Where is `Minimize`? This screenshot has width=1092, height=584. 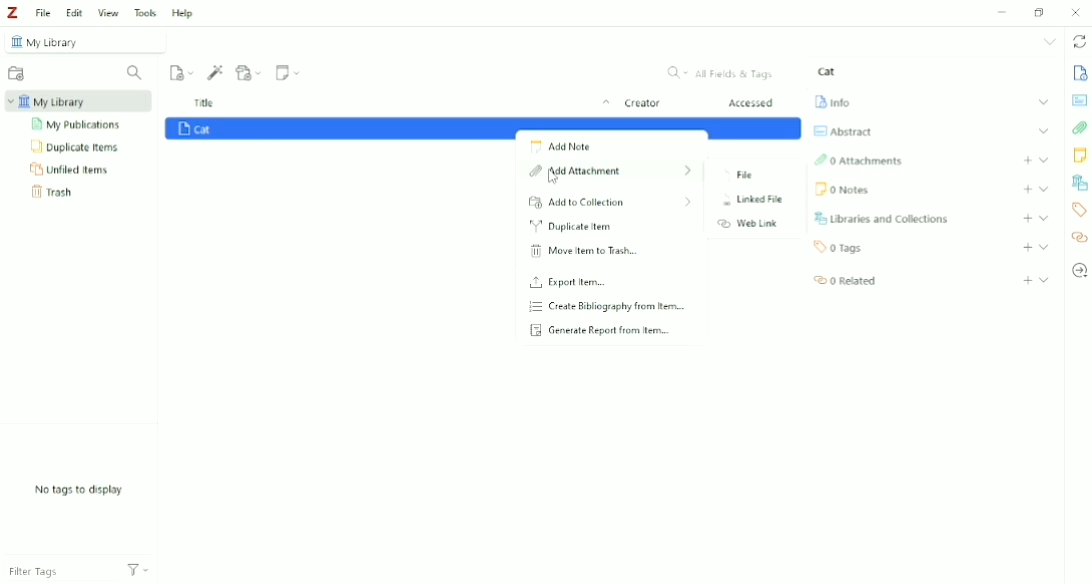 Minimize is located at coordinates (999, 13).